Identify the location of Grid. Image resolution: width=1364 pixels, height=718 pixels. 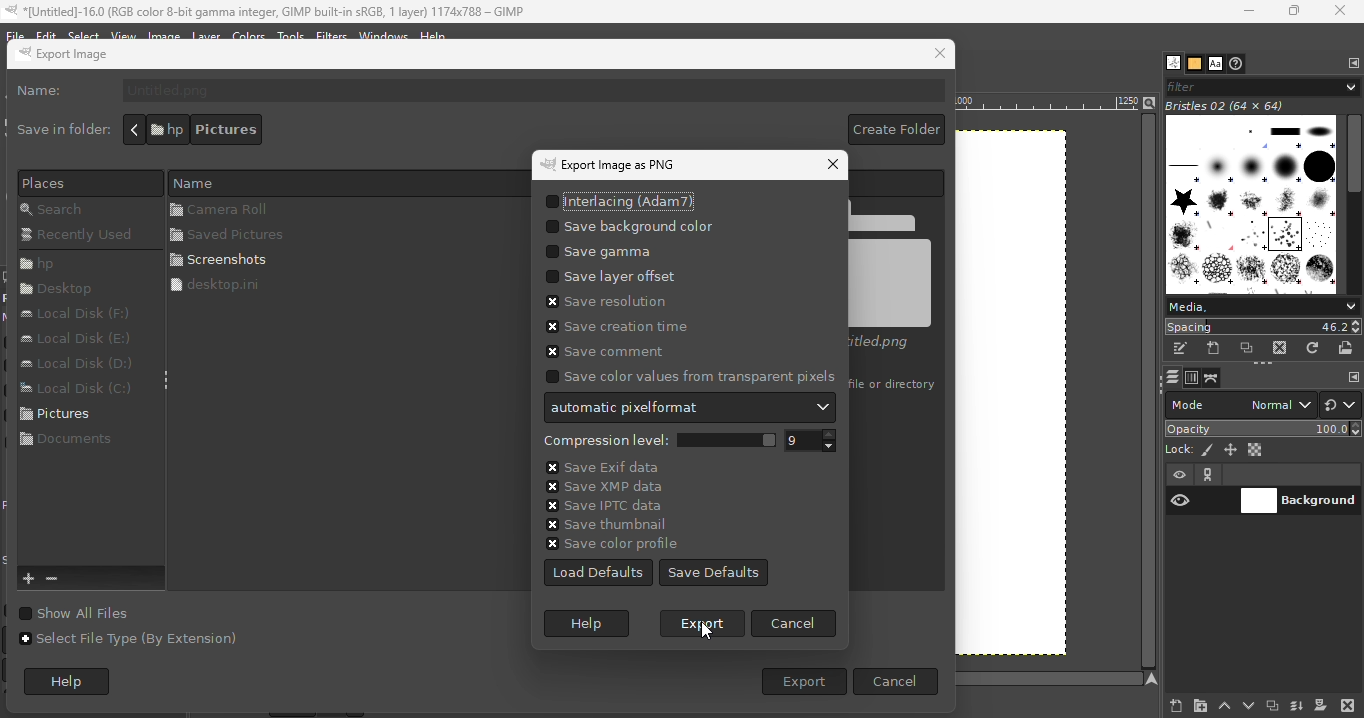
(1030, 399).